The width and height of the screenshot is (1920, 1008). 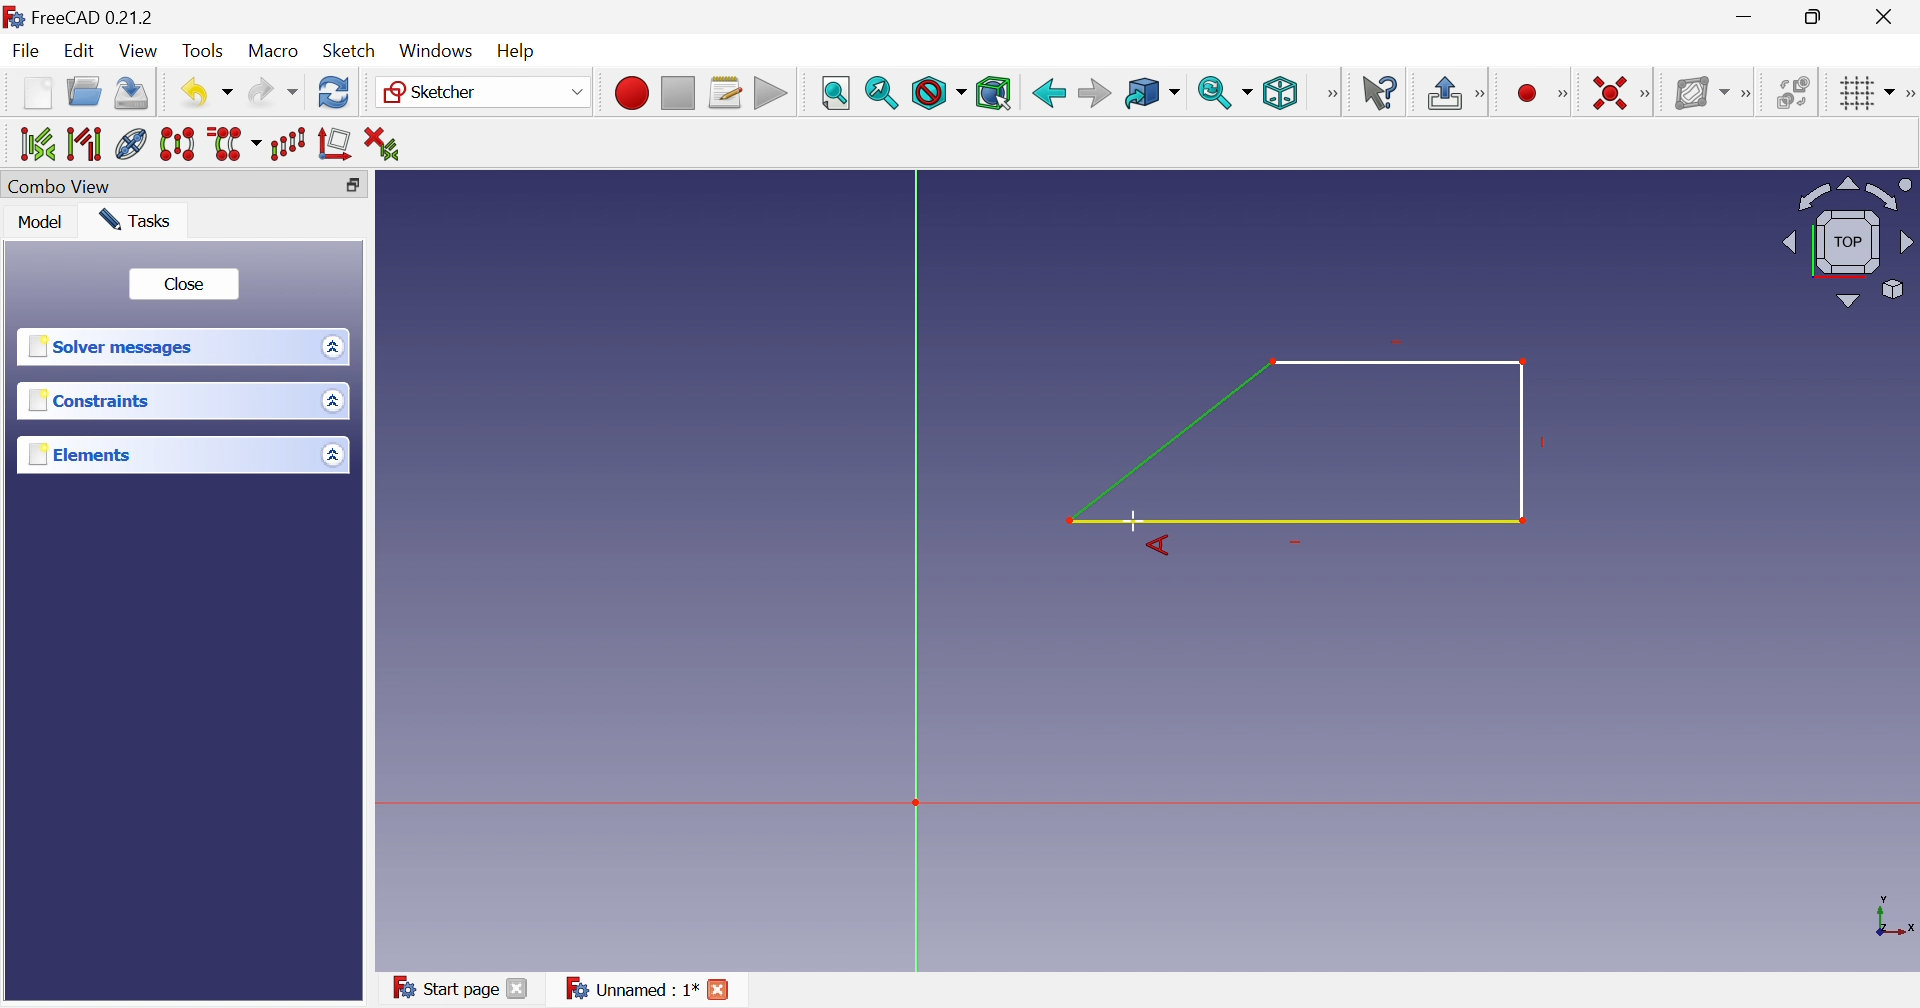 What do you see at coordinates (1215, 93) in the screenshot?
I see `Sync view` at bounding box center [1215, 93].